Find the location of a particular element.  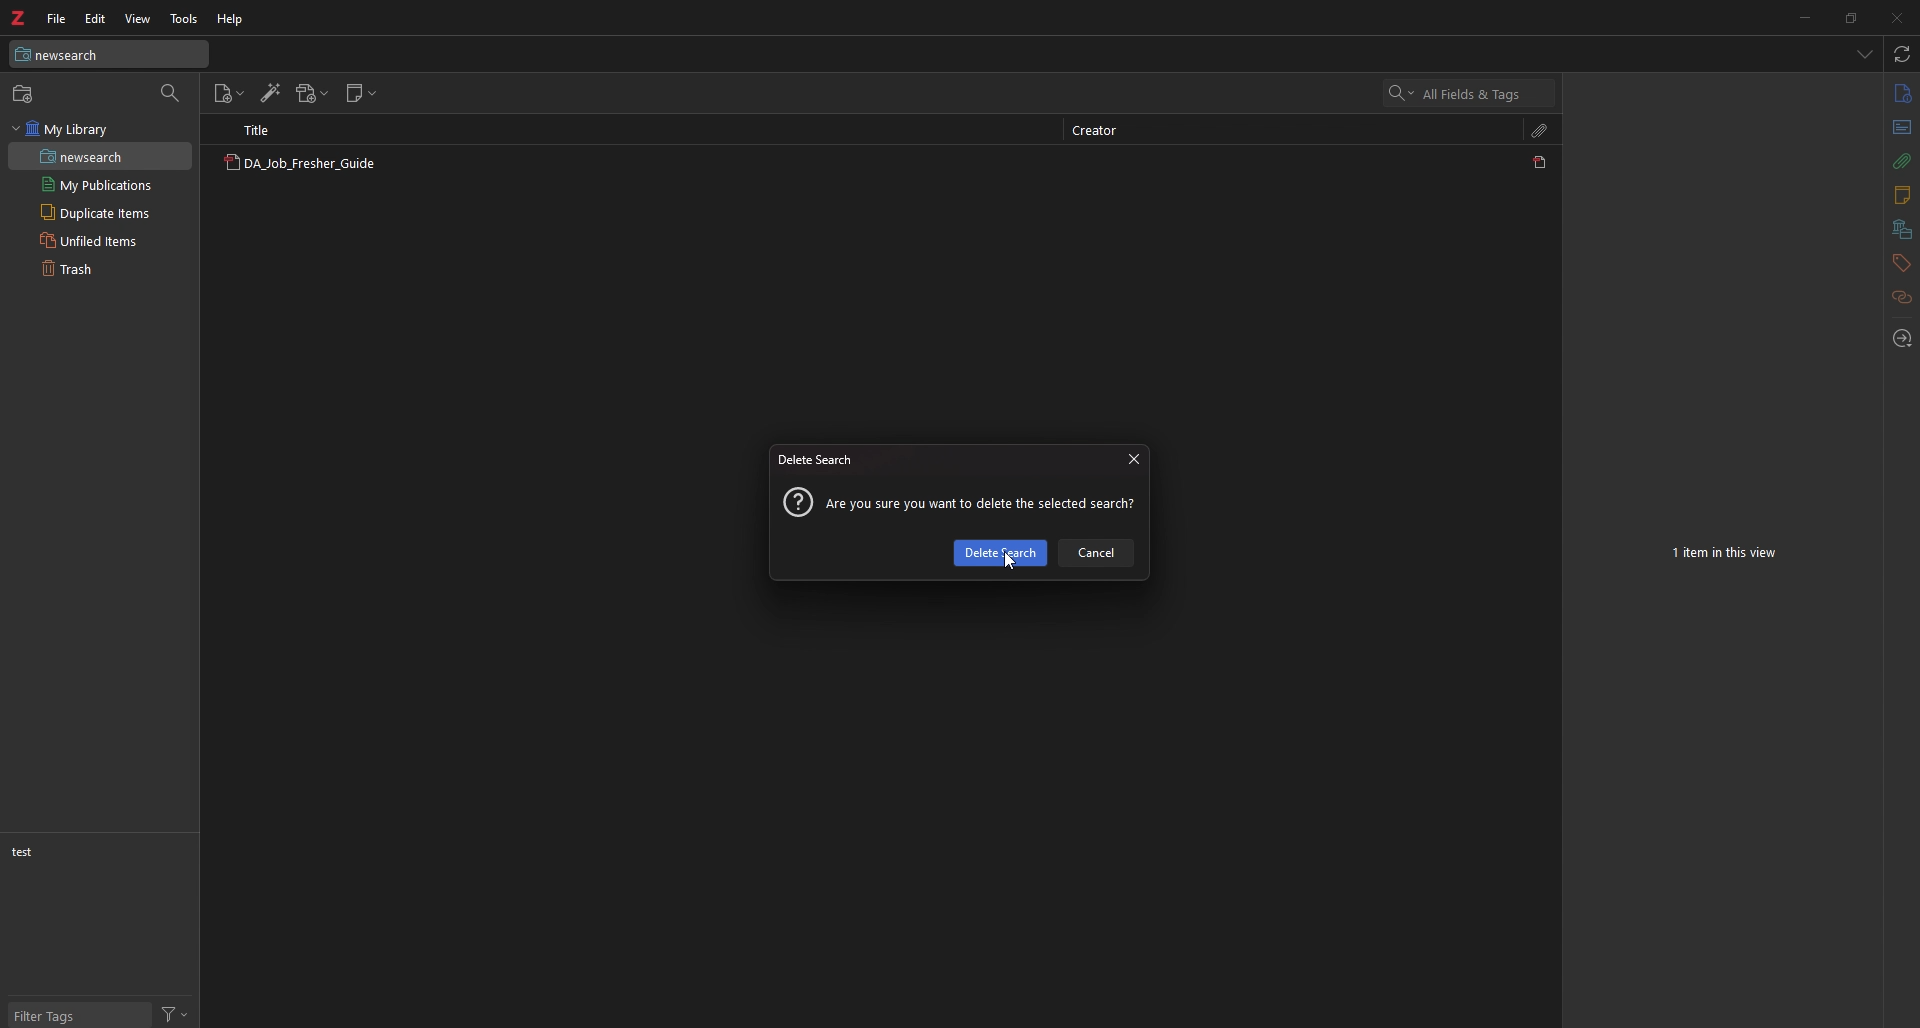

newsearch is located at coordinates (78, 157).